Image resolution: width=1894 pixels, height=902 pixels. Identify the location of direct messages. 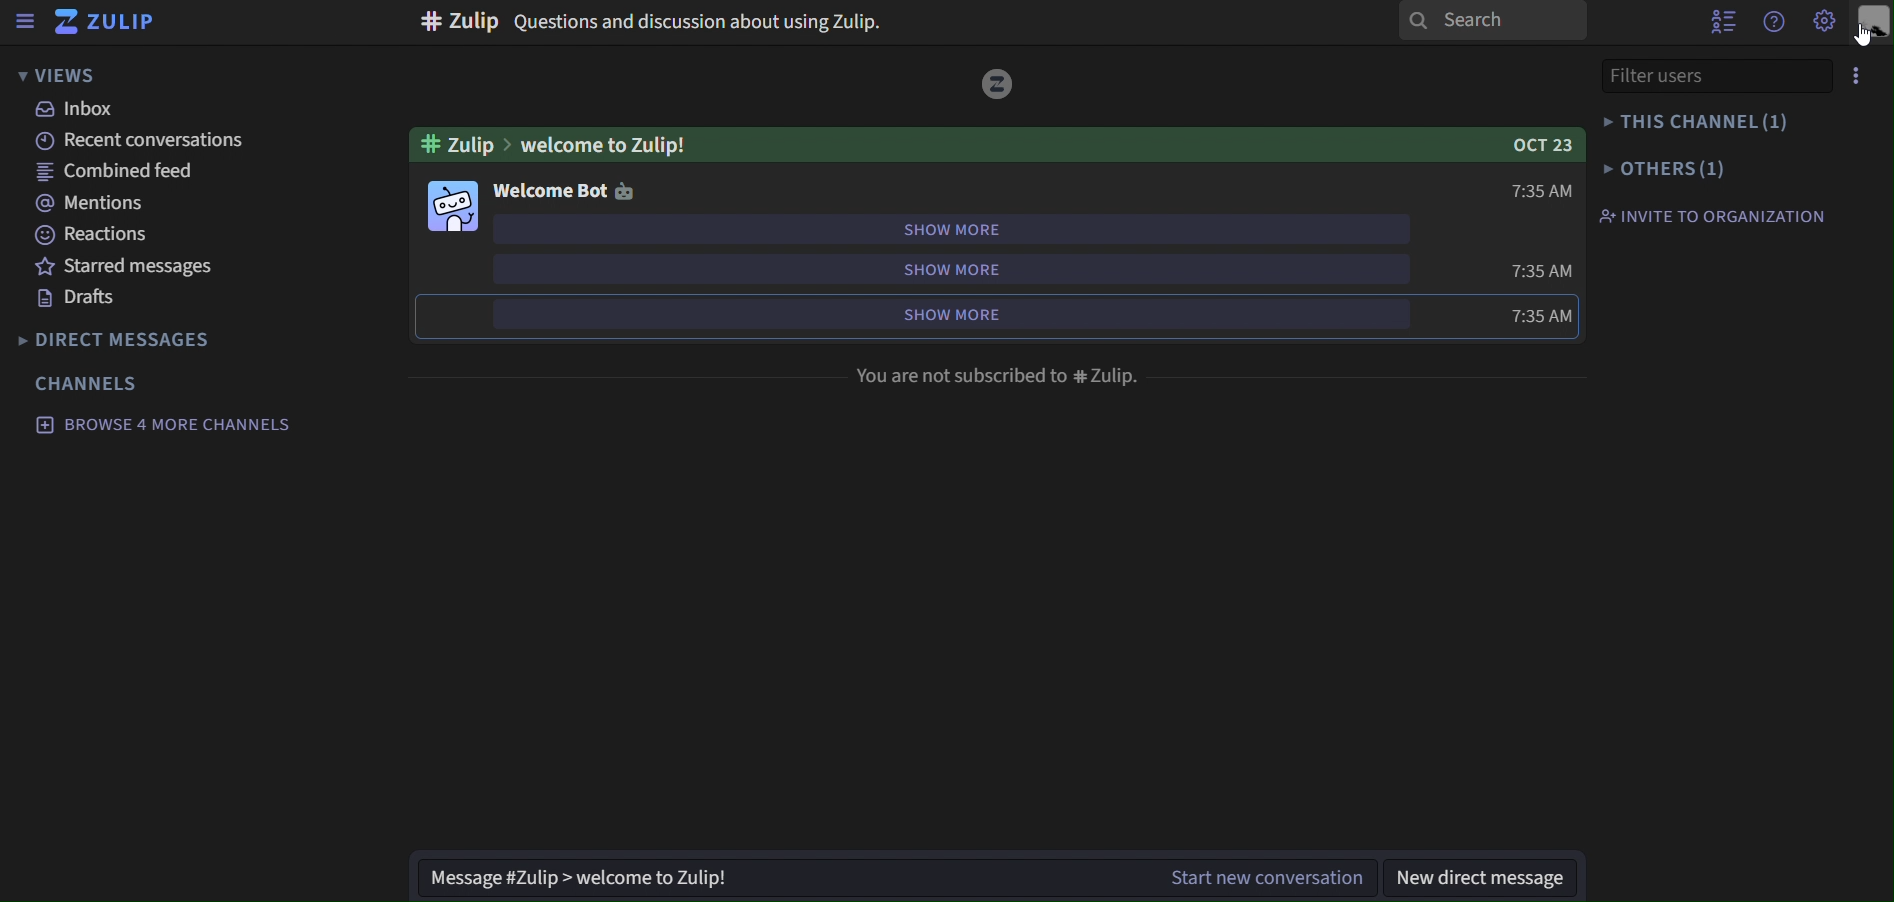
(129, 340).